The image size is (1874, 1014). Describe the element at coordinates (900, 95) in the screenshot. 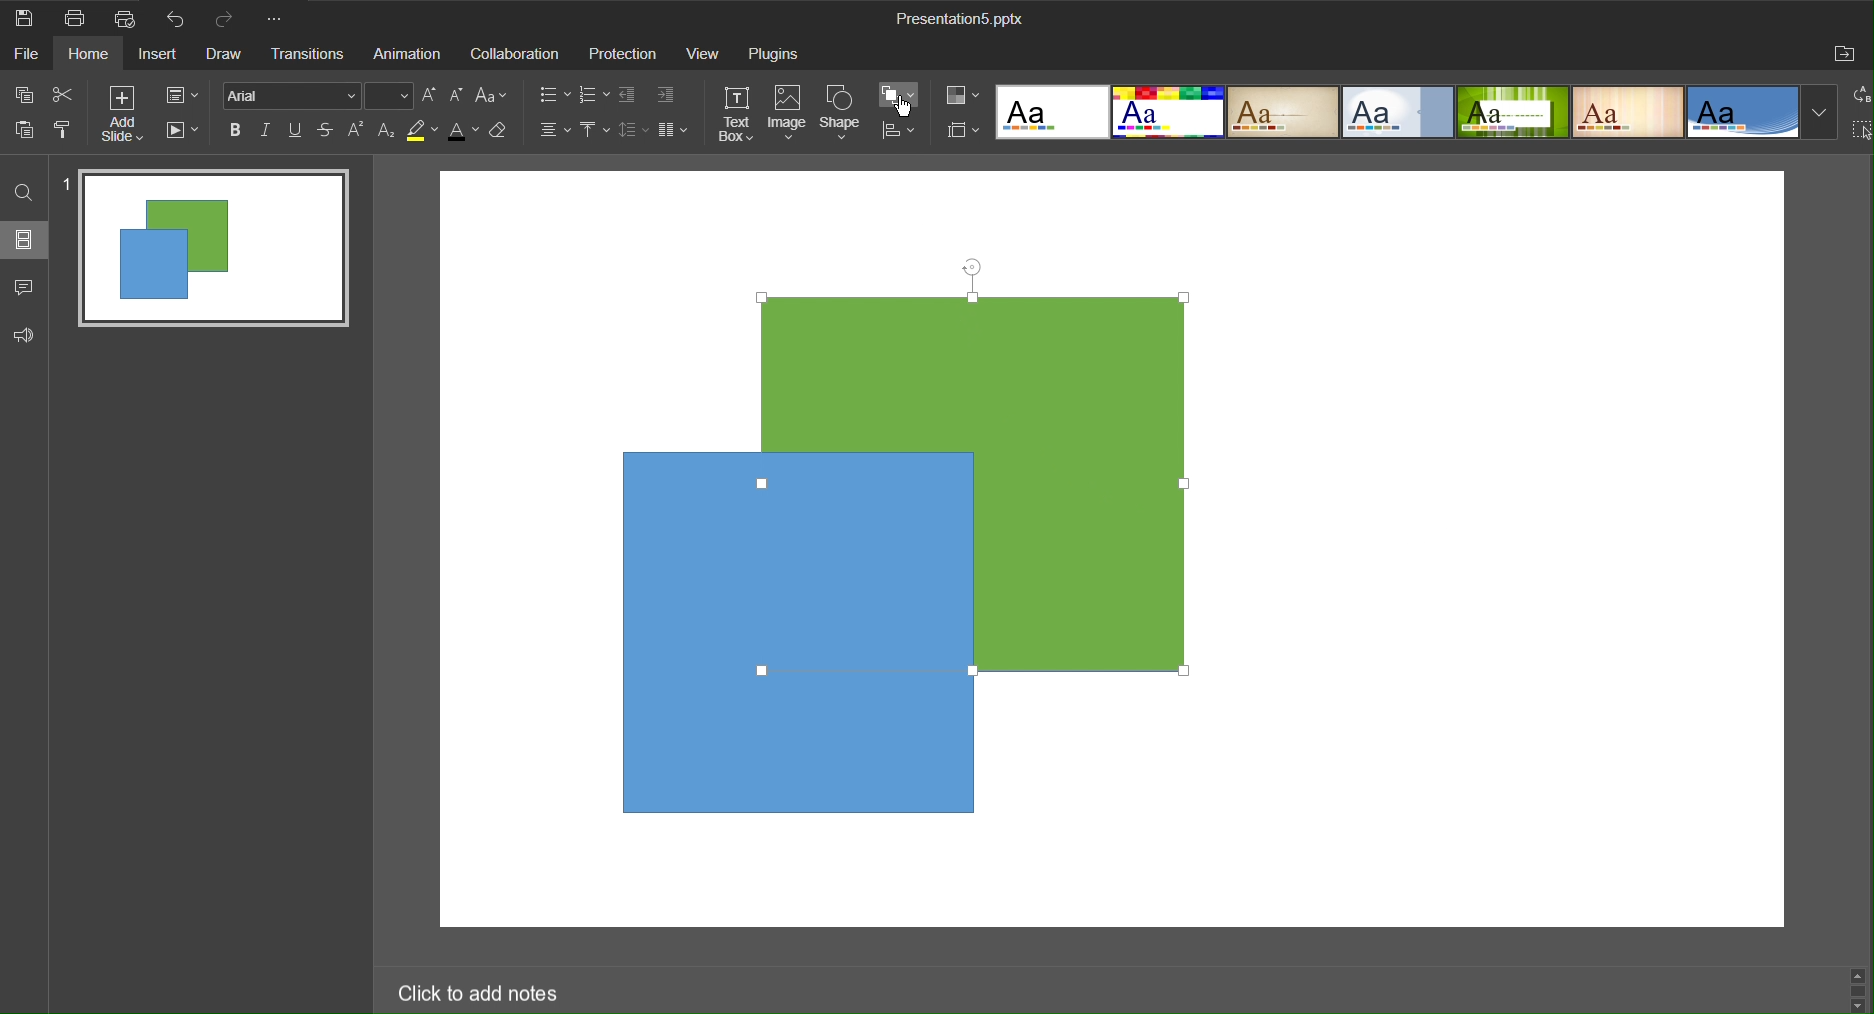

I see `Arrange` at that location.